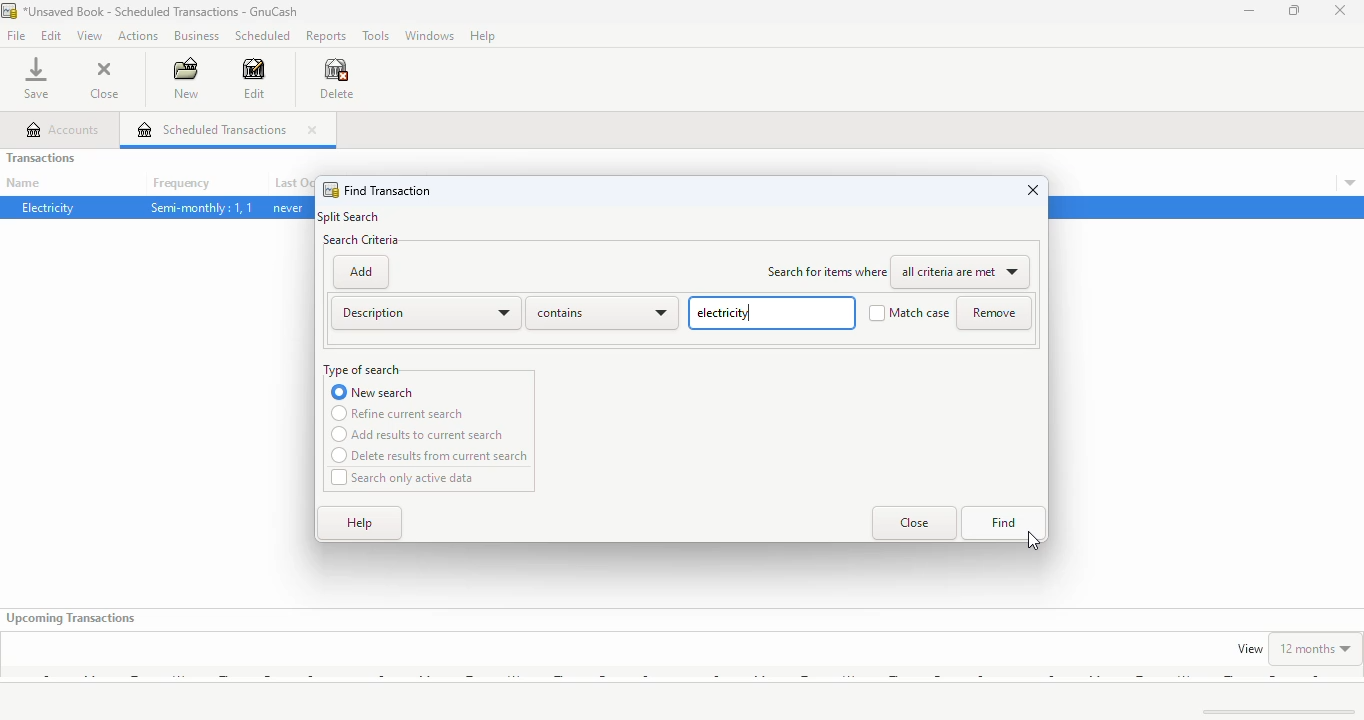 Image resolution: width=1364 pixels, height=720 pixels. What do you see at coordinates (1033, 541) in the screenshot?
I see `cursor` at bounding box center [1033, 541].